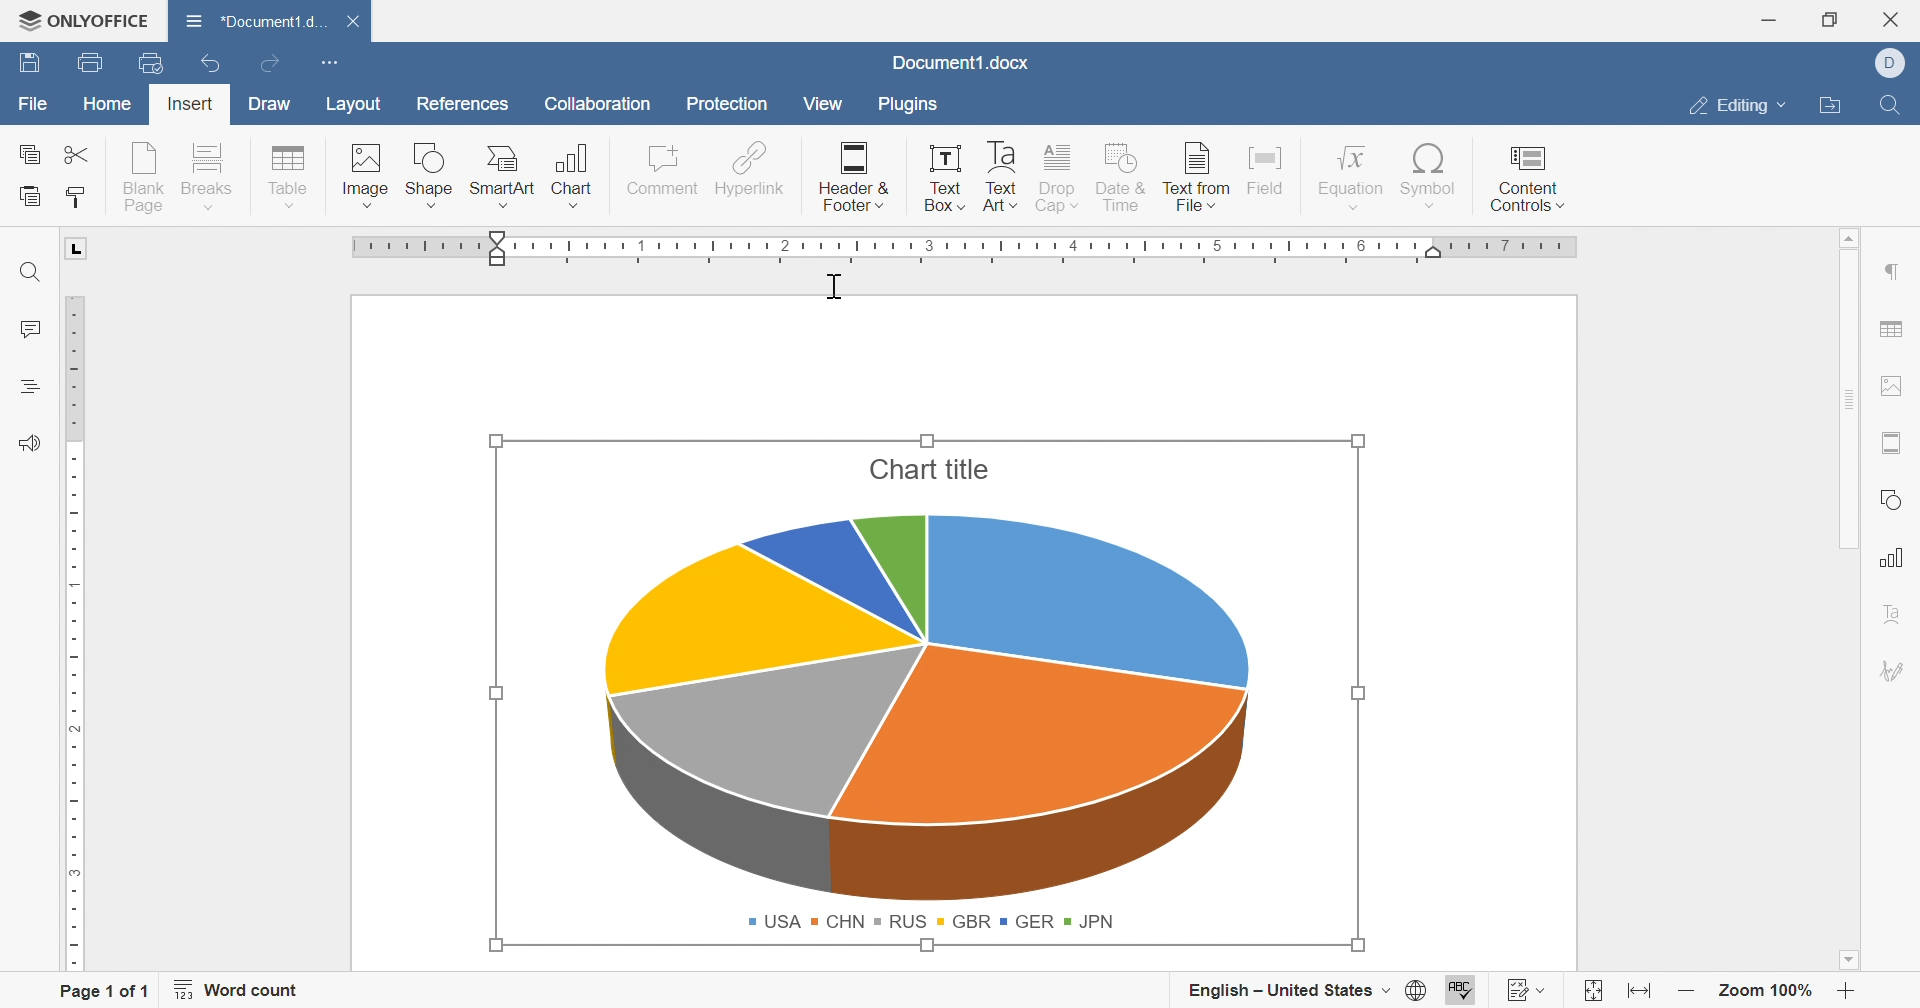  What do you see at coordinates (88, 61) in the screenshot?
I see `Print file` at bounding box center [88, 61].